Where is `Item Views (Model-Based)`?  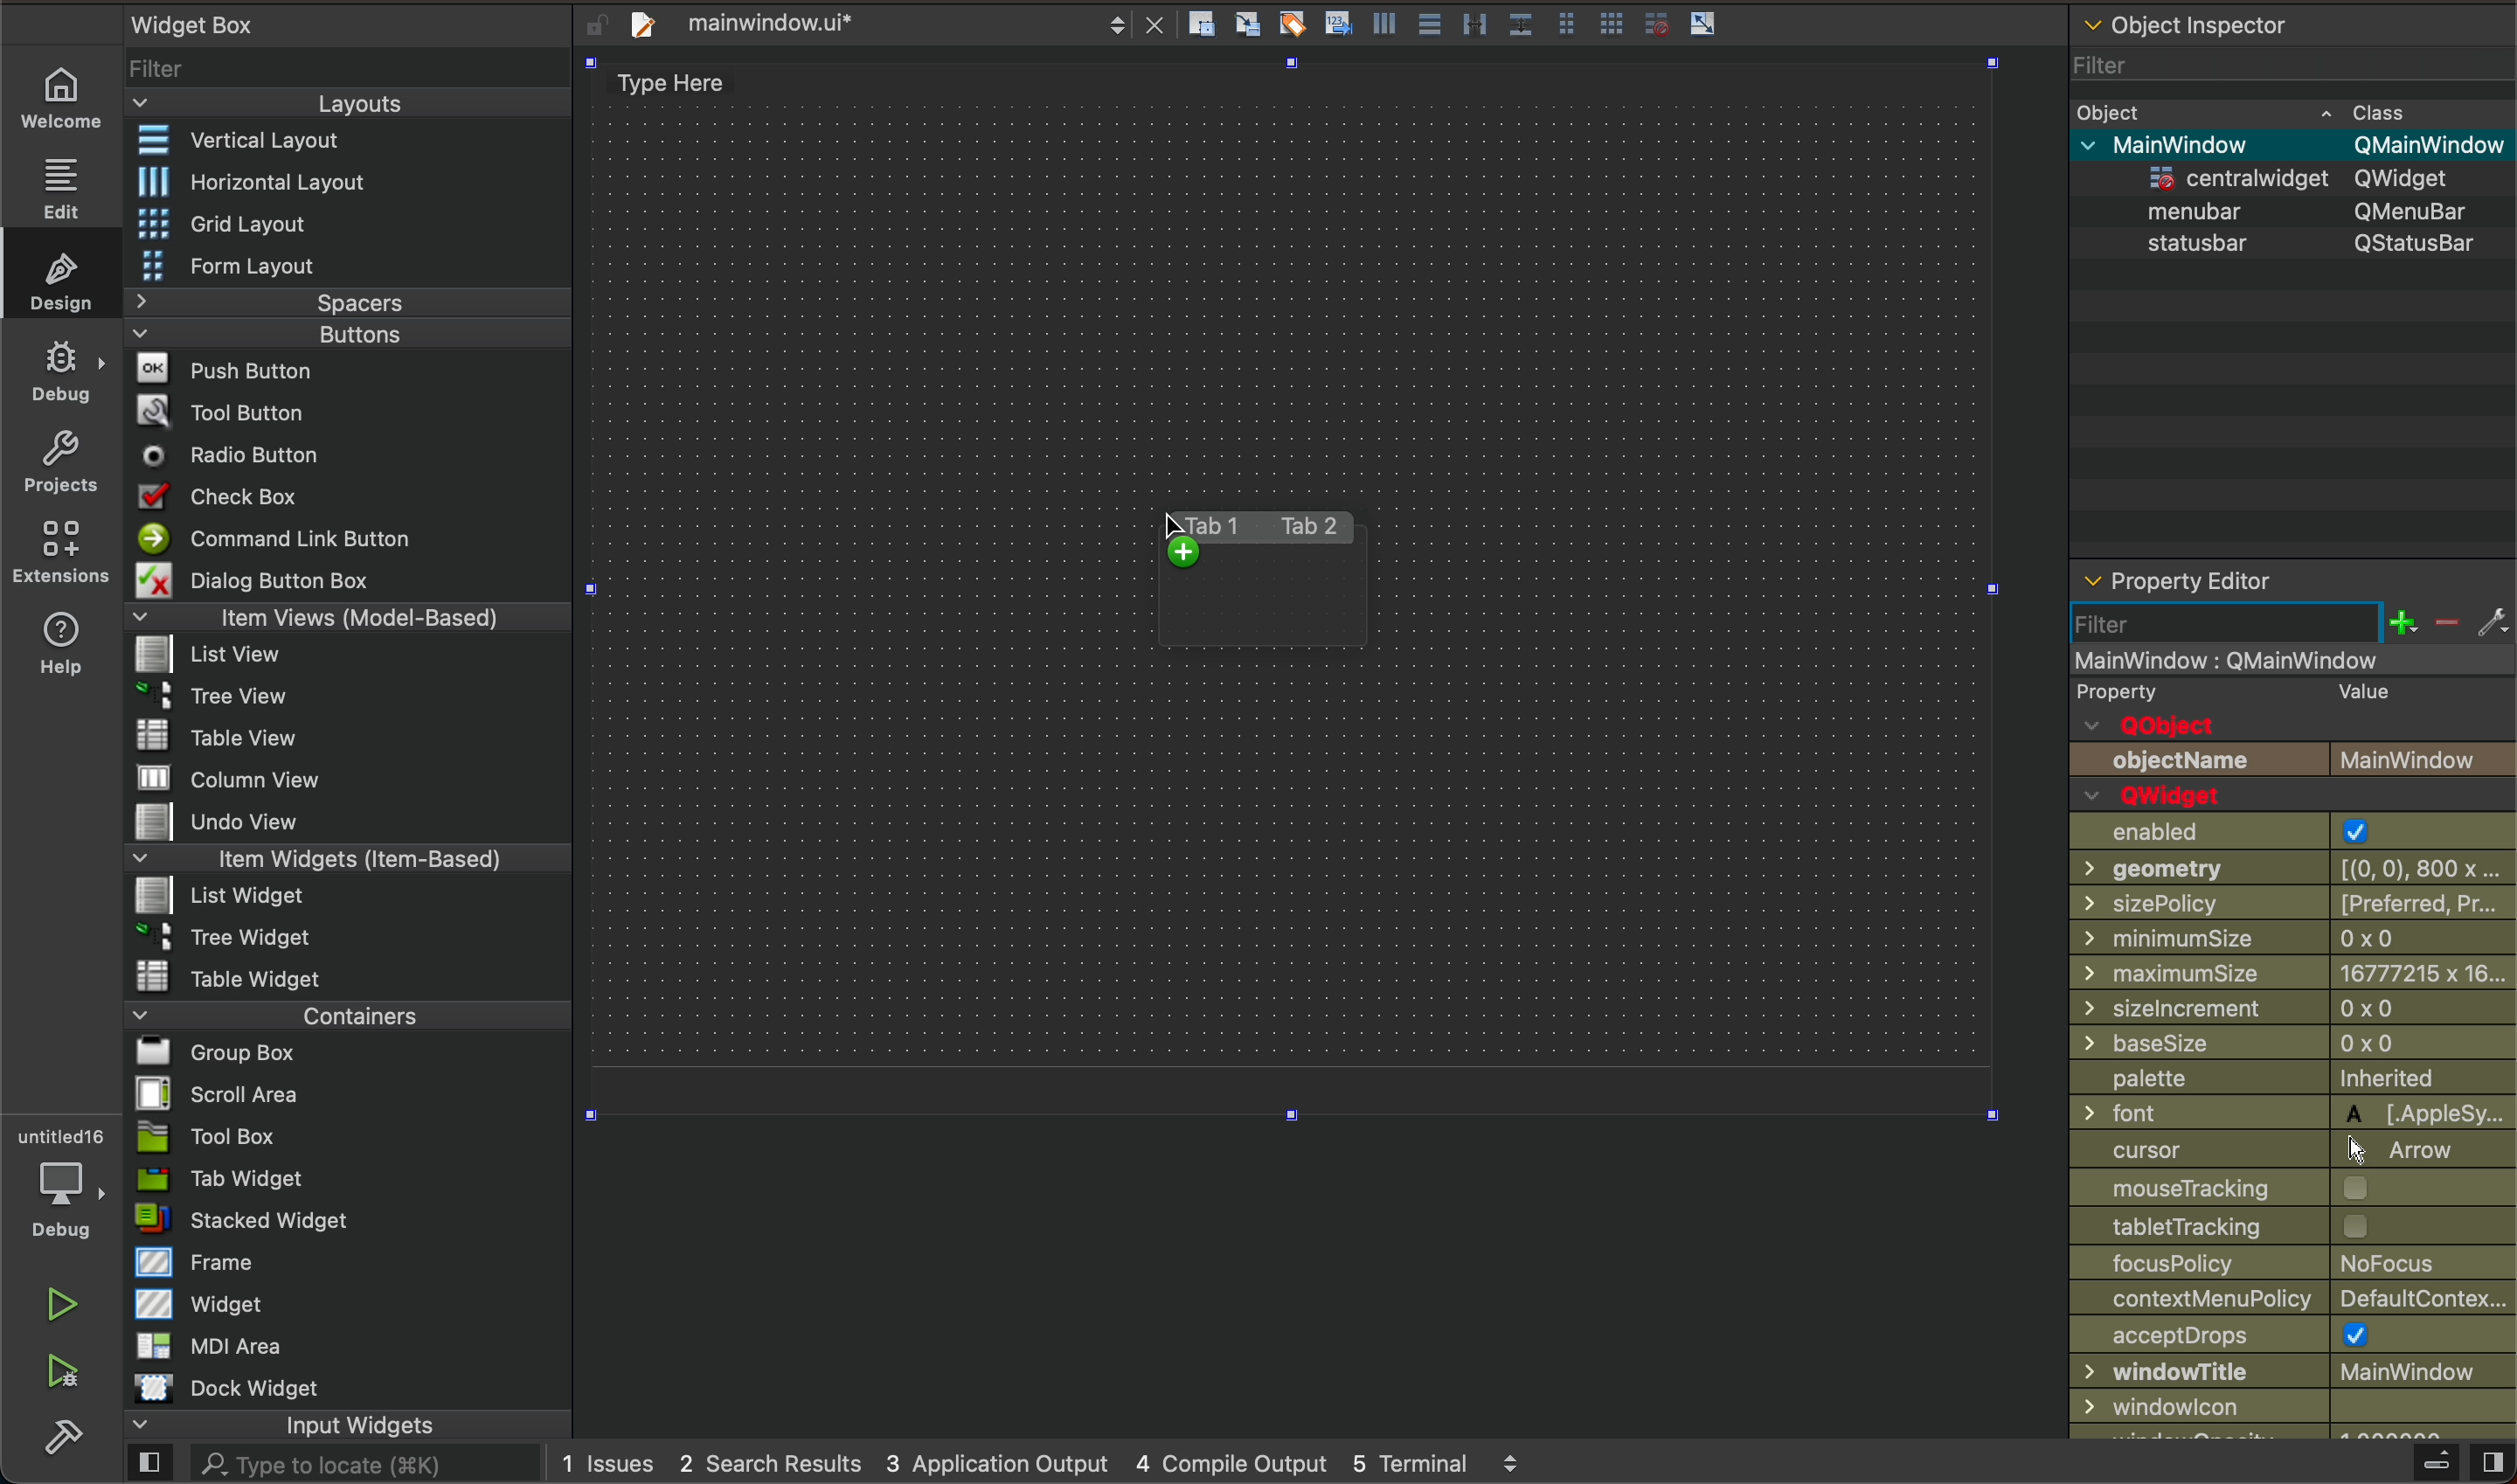 Item Views (Model-Based) is located at coordinates (349, 619).